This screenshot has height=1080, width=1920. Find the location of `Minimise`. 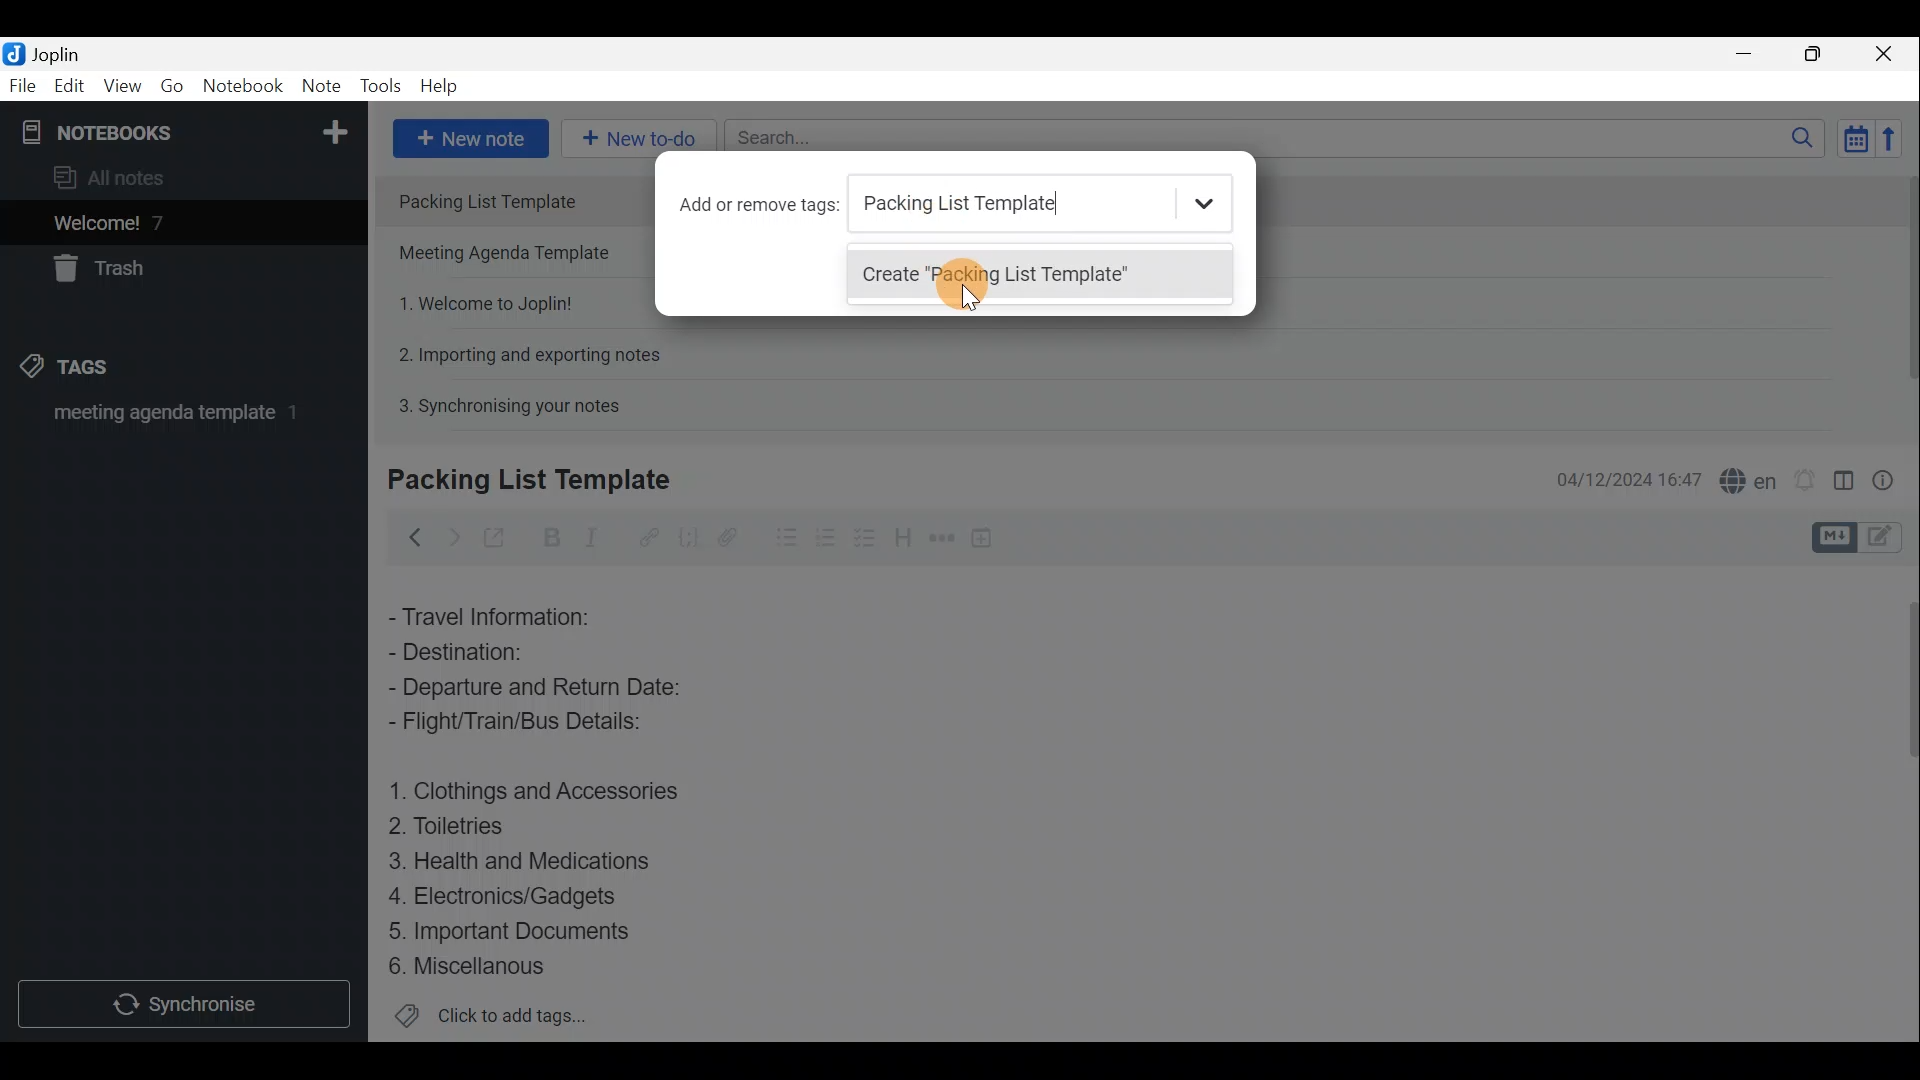

Minimise is located at coordinates (1754, 57).